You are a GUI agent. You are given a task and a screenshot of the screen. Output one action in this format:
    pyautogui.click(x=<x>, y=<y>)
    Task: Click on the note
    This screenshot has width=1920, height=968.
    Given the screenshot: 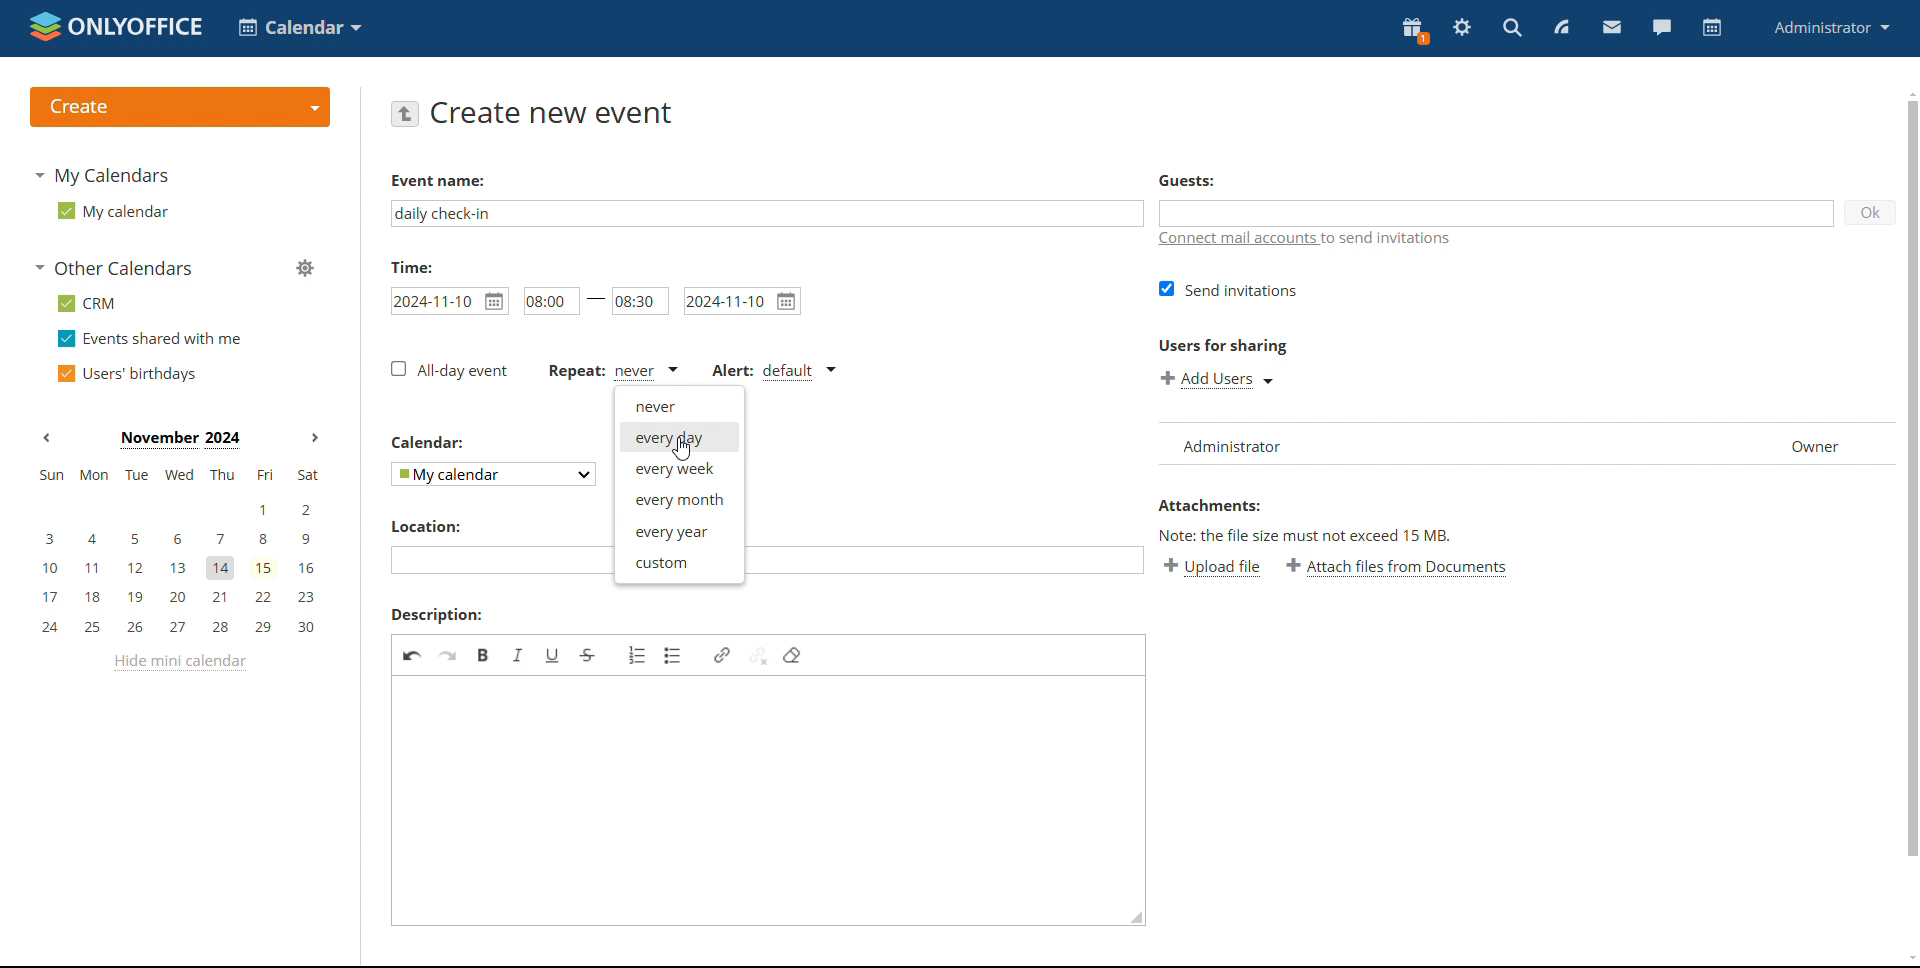 What is the action you would take?
    pyautogui.click(x=1338, y=537)
    